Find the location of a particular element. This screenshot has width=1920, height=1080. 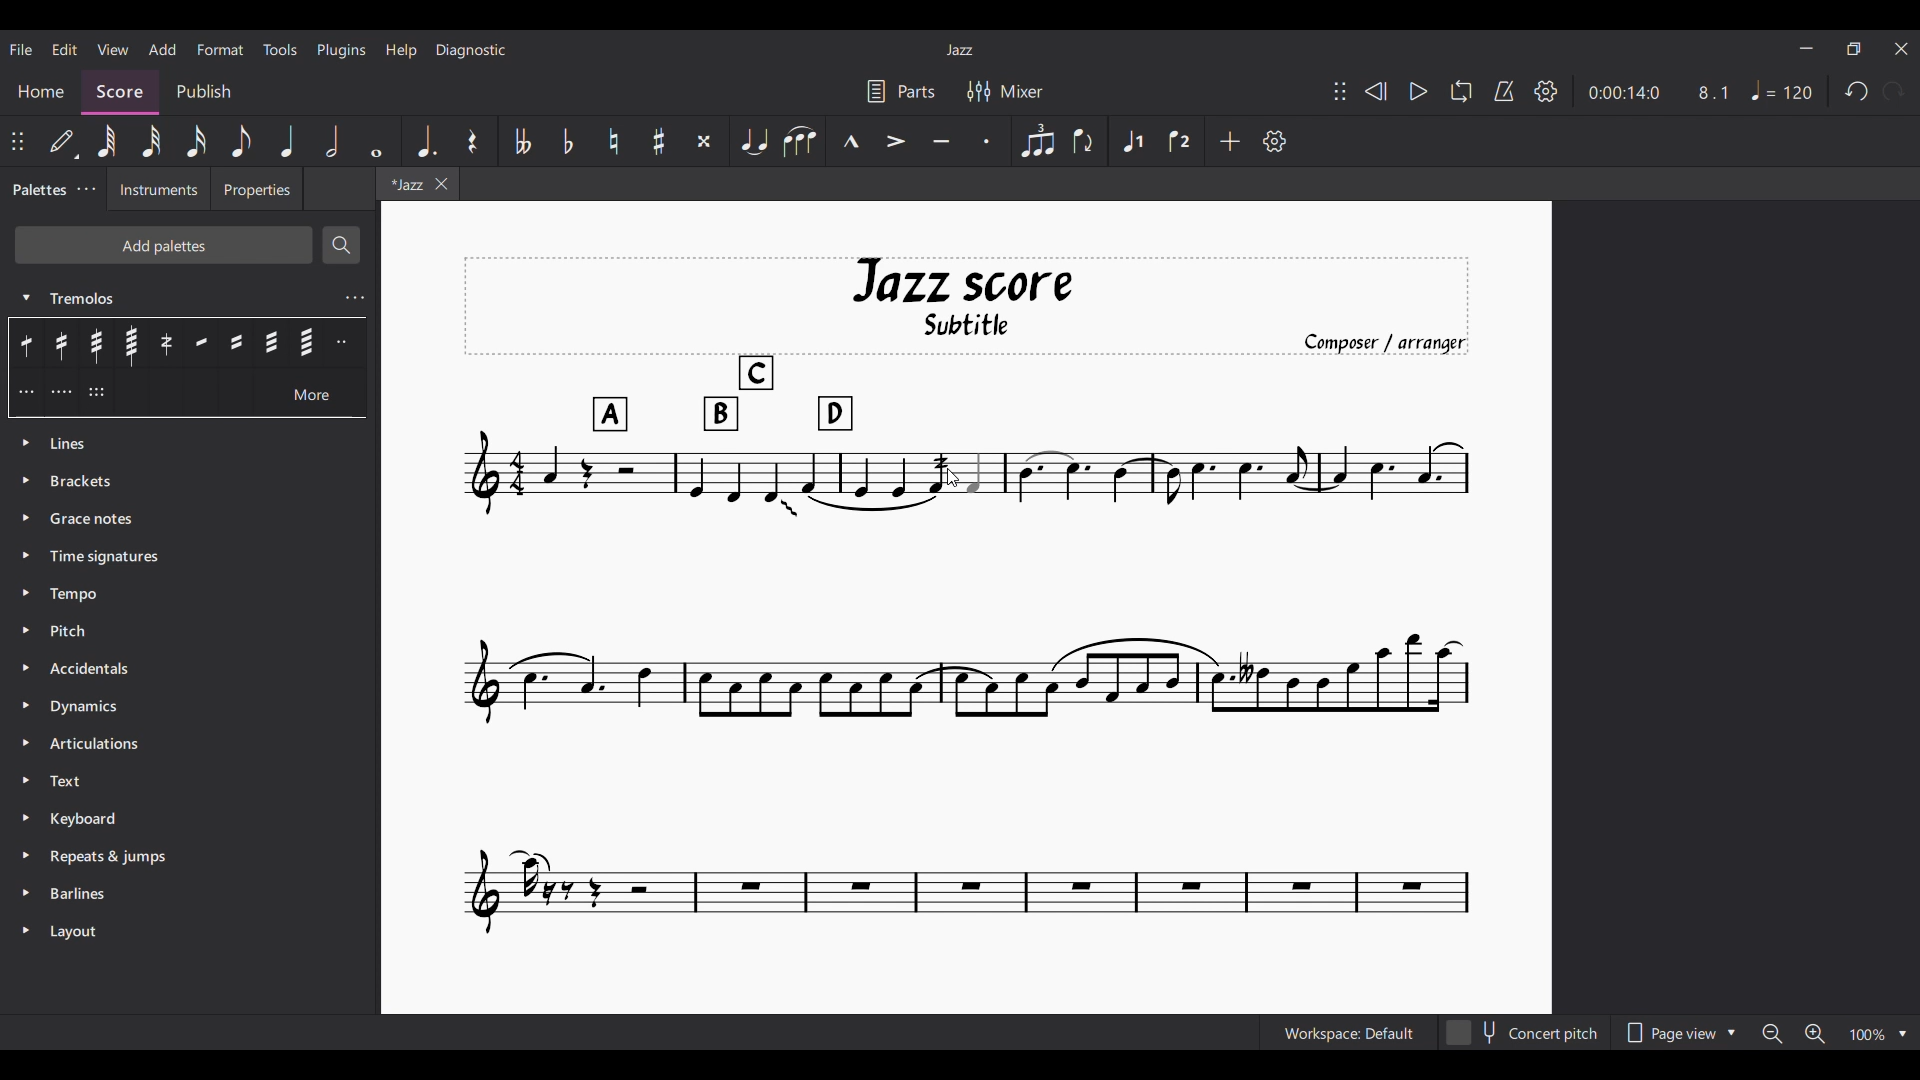

8.1 is located at coordinates (1713, 92).